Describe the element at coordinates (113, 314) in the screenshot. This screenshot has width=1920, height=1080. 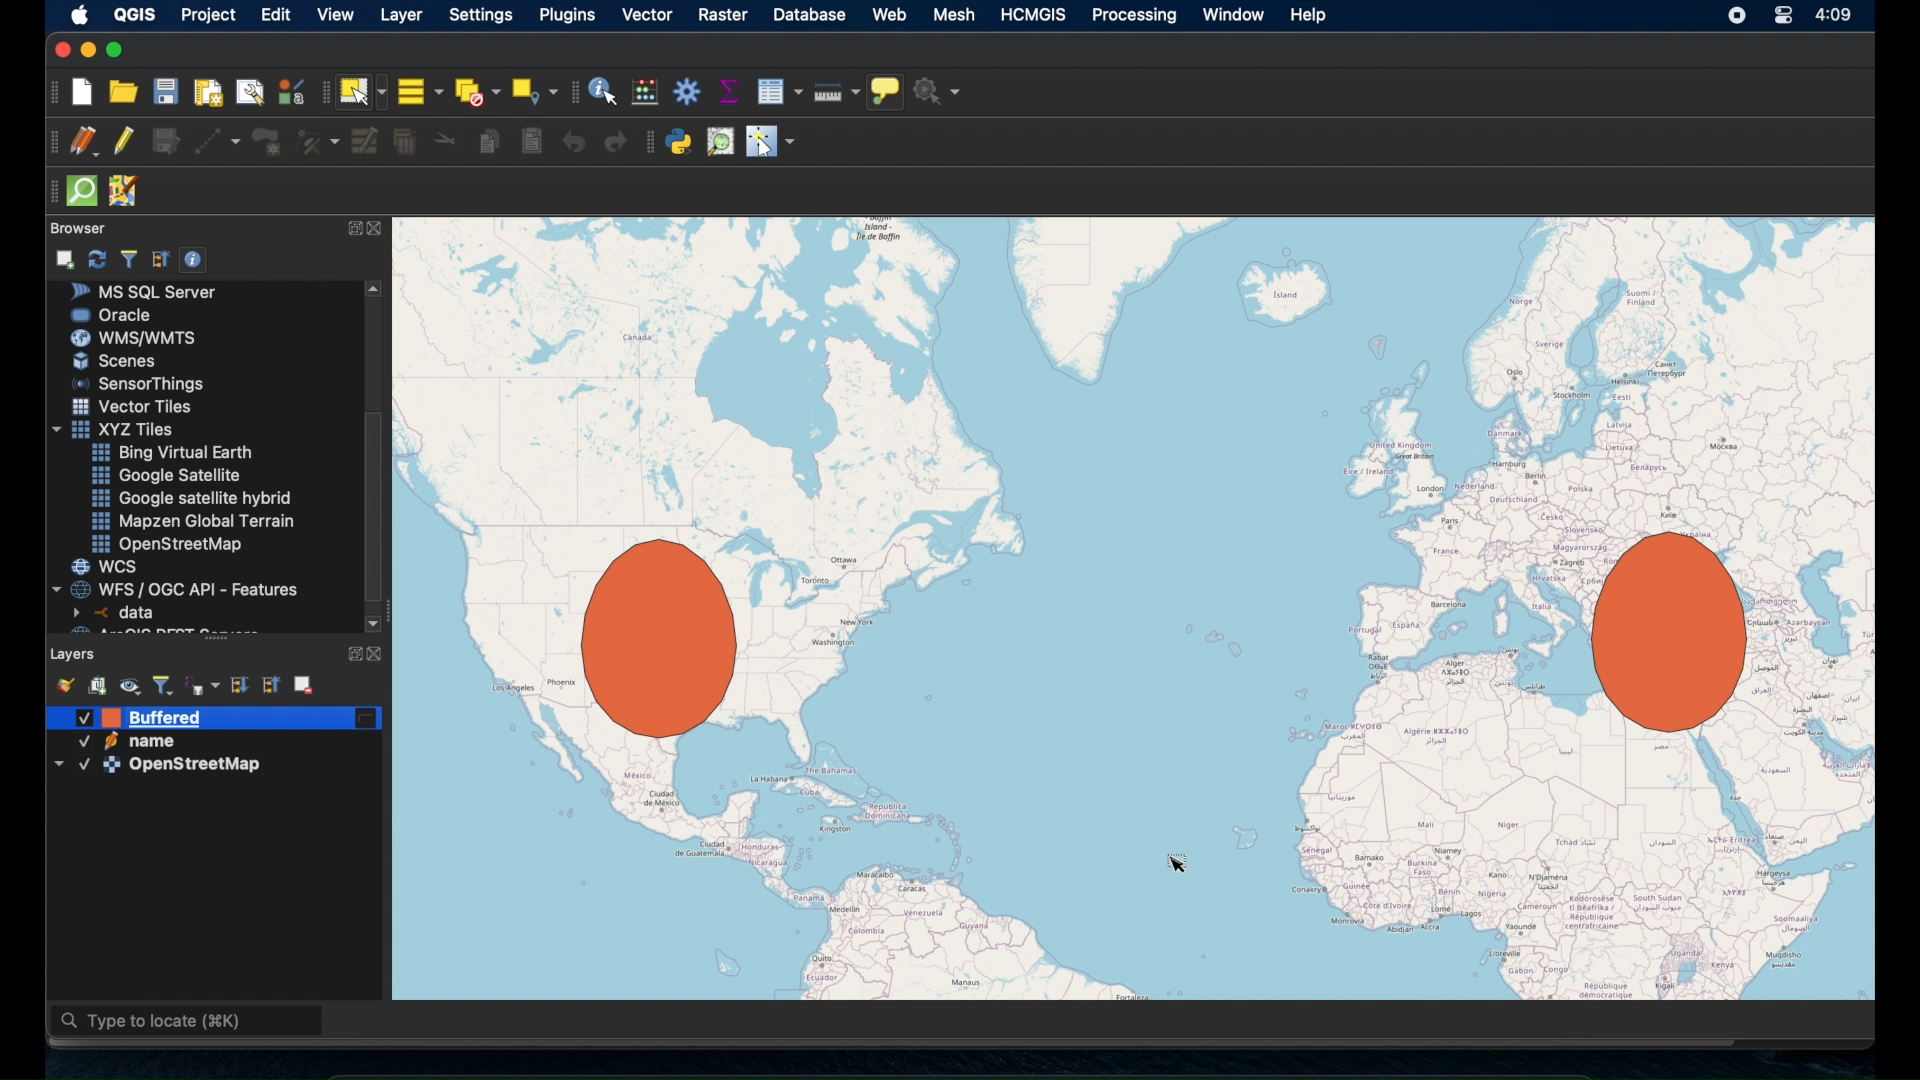
I see `oracle` at that location.